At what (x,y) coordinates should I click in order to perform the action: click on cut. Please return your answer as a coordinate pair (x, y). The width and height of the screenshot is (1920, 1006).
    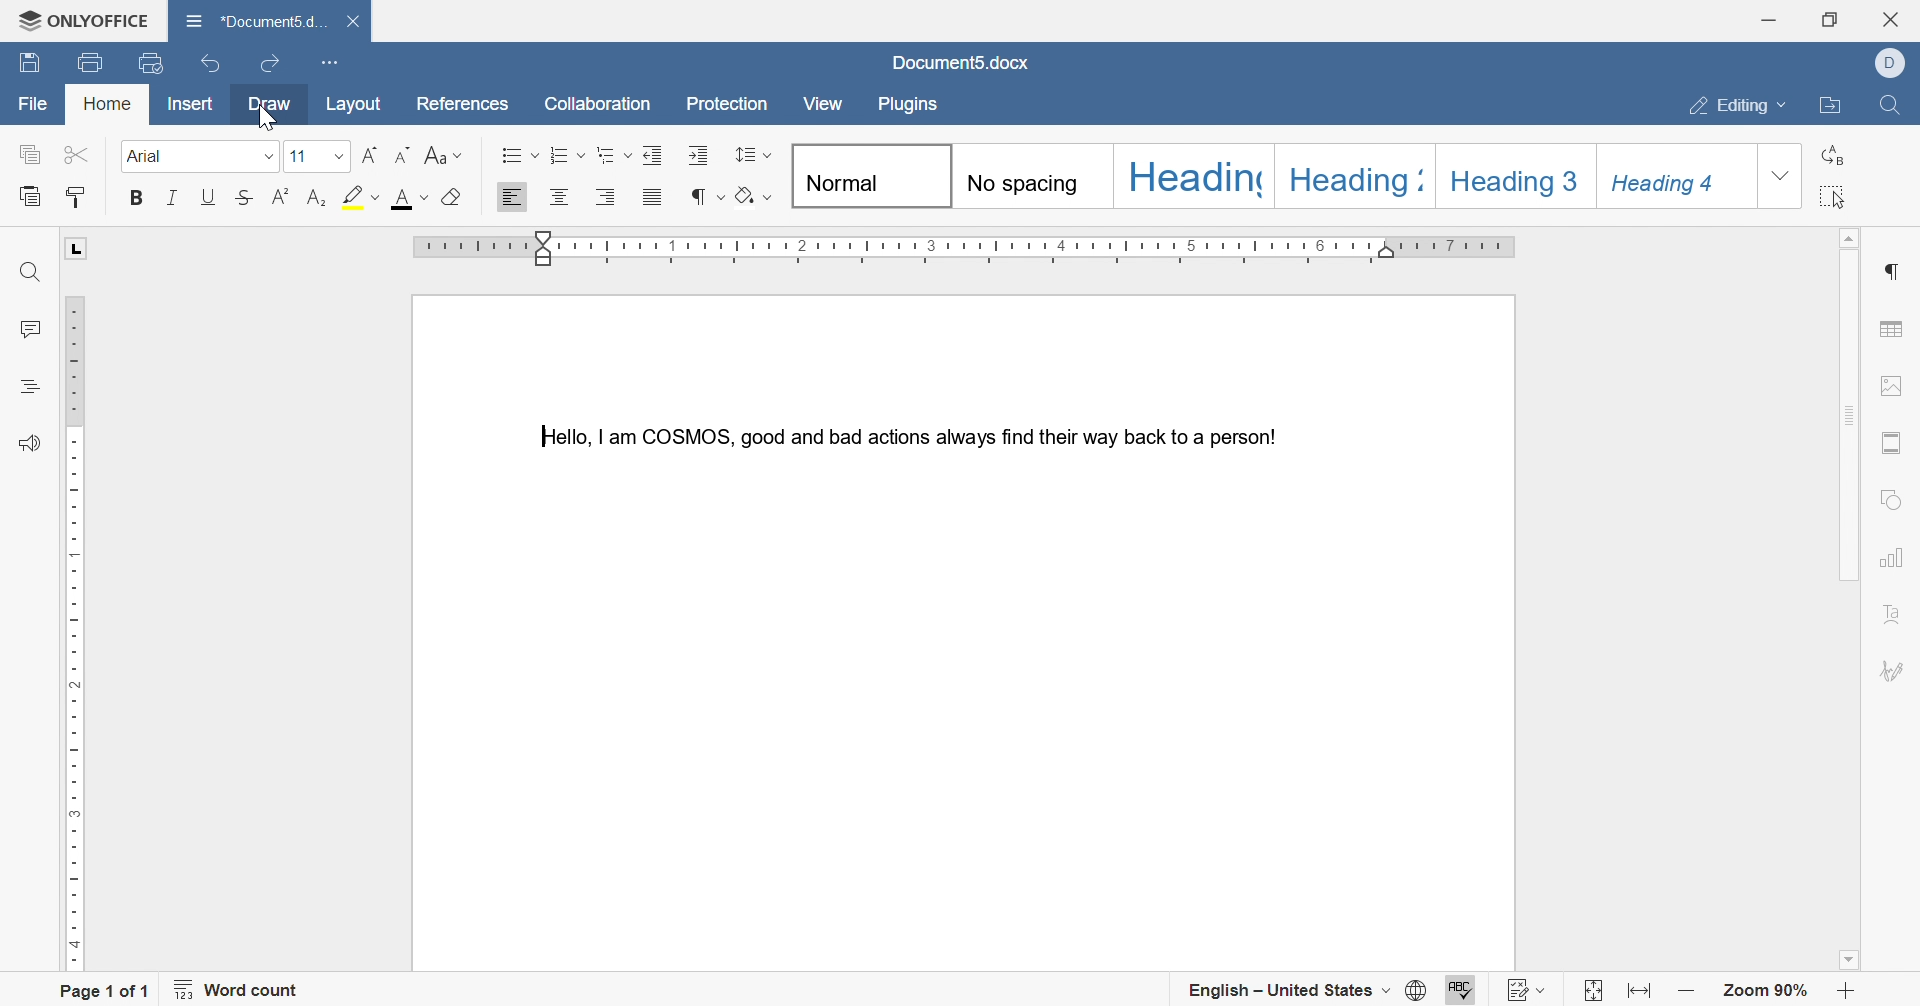
    Looking at the image, I should click on (72, 153).